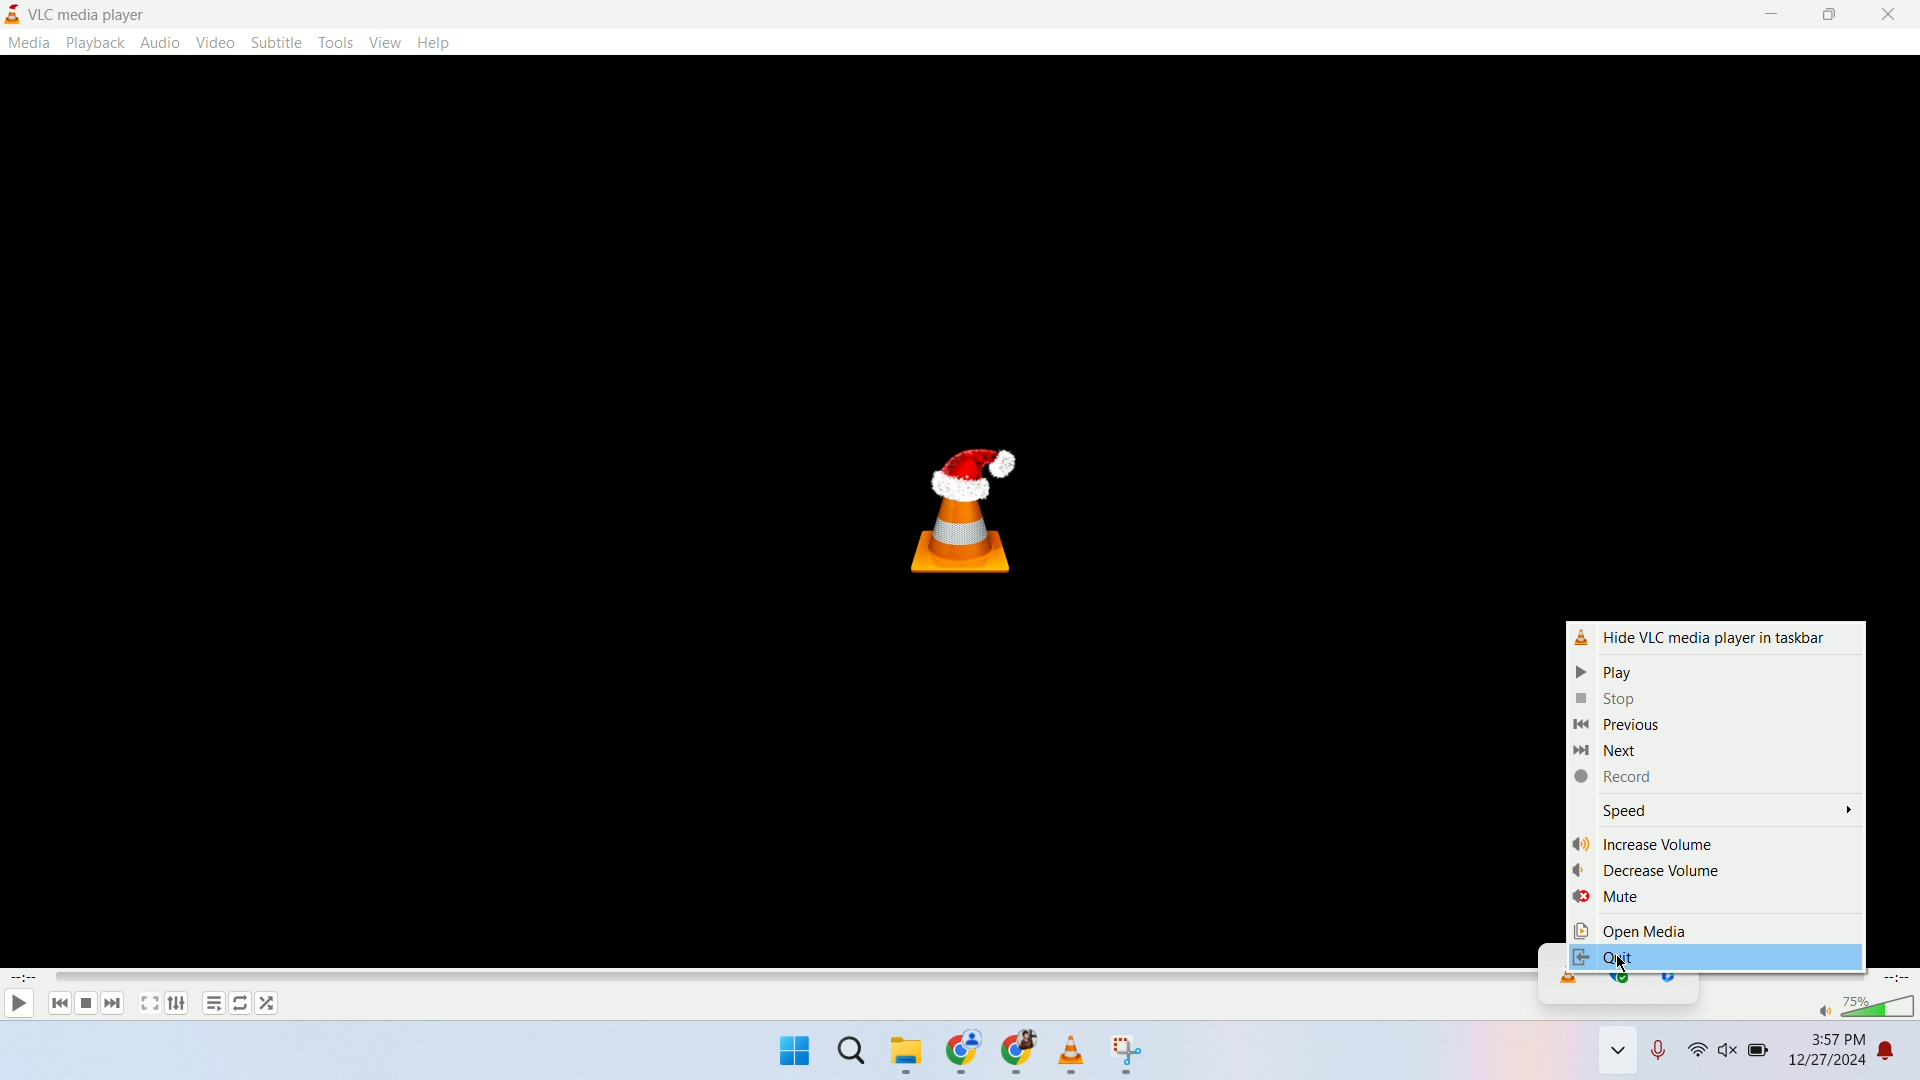  What do you see at coordinates (1663, 1055) in the screenshot?
I see `microphone` at bounding box center [1663, 1055].